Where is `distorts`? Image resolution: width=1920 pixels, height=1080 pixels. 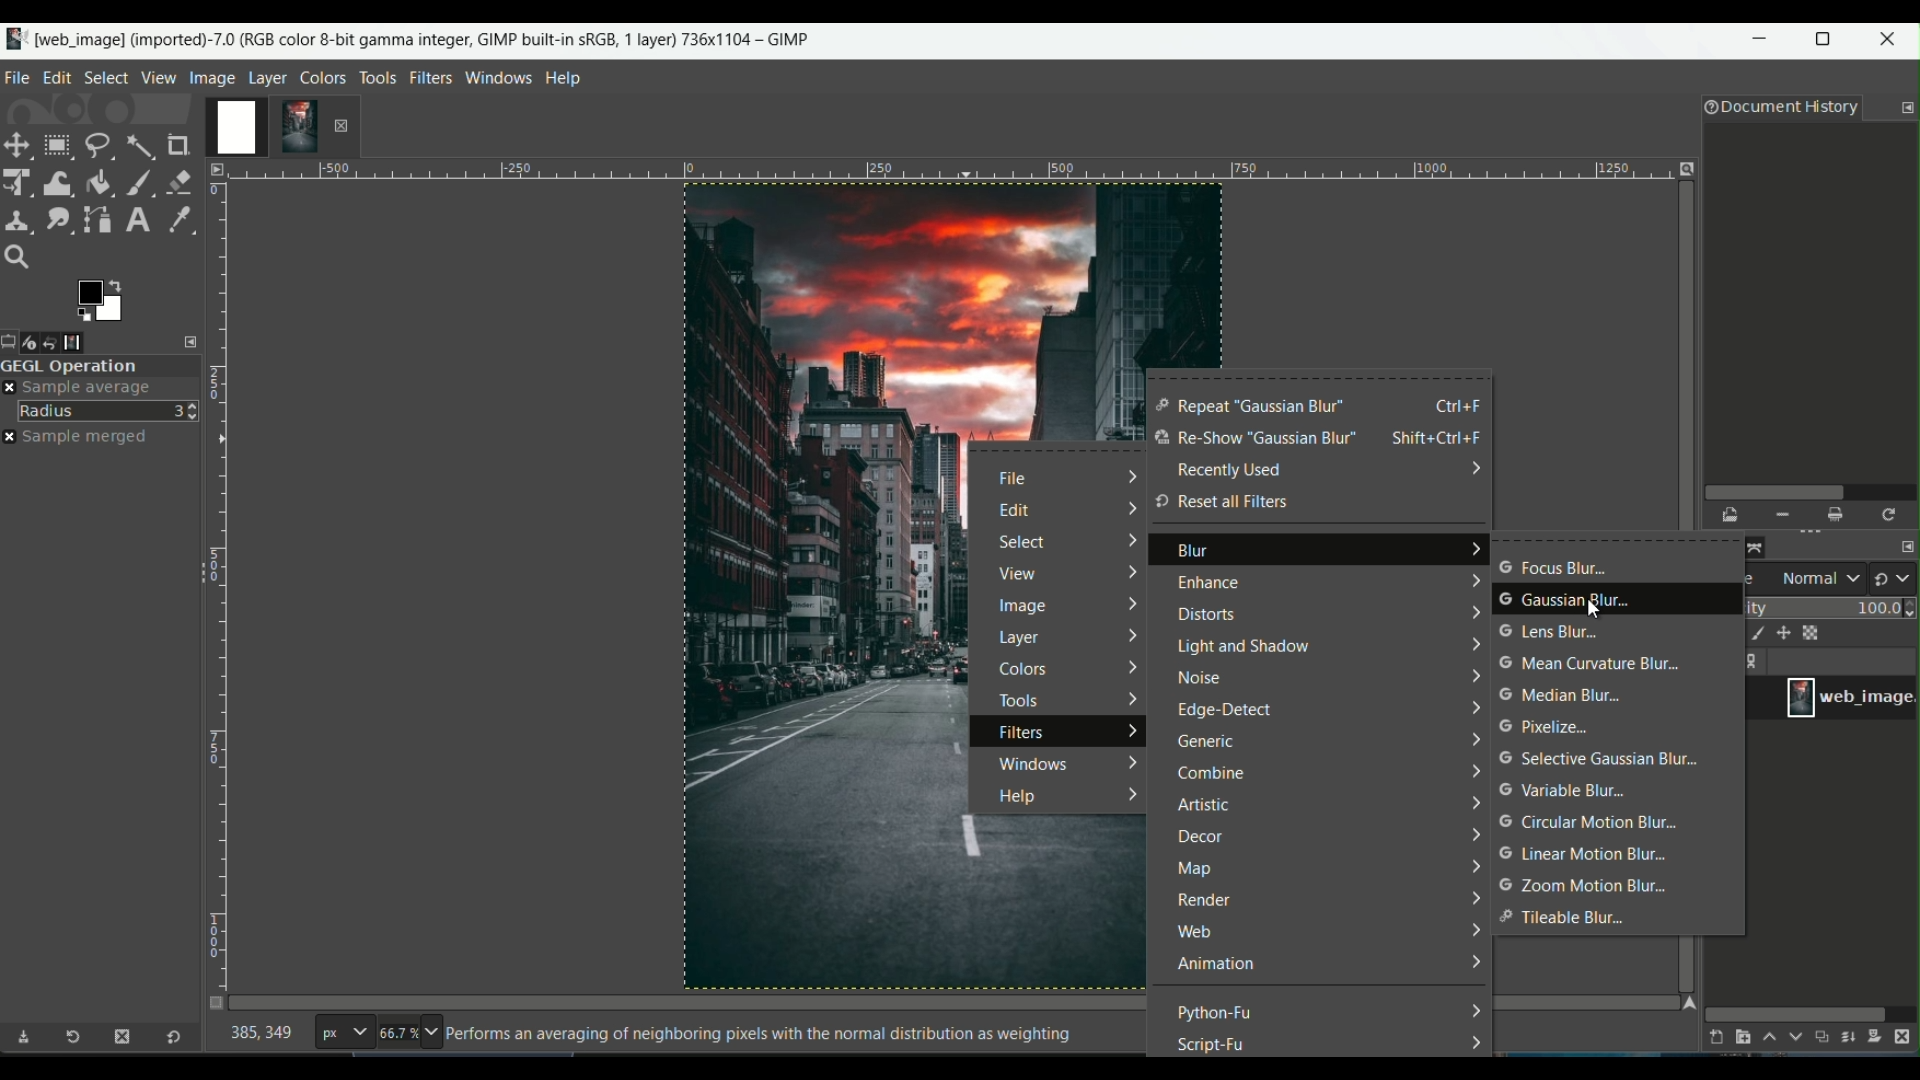 distorts is located at coordinates (1204, 614).